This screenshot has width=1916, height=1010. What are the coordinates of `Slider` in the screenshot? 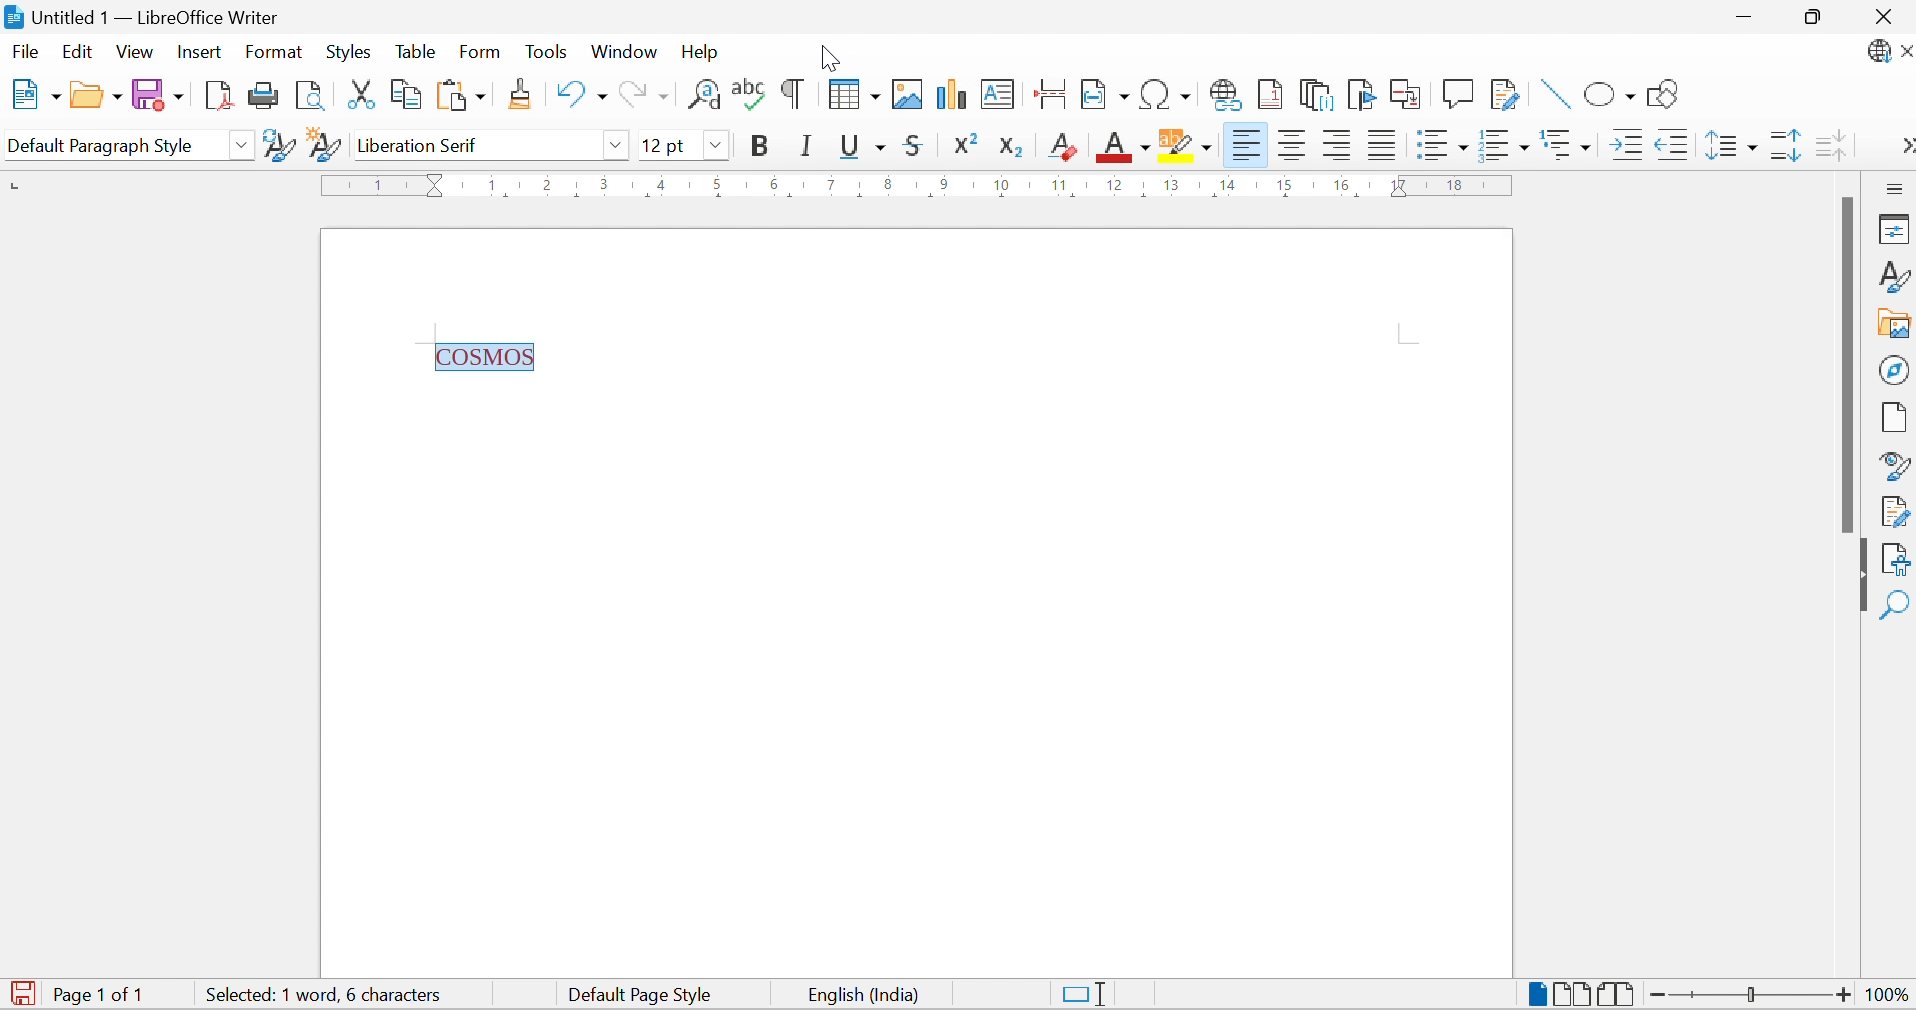 It's located at (1747, 991).